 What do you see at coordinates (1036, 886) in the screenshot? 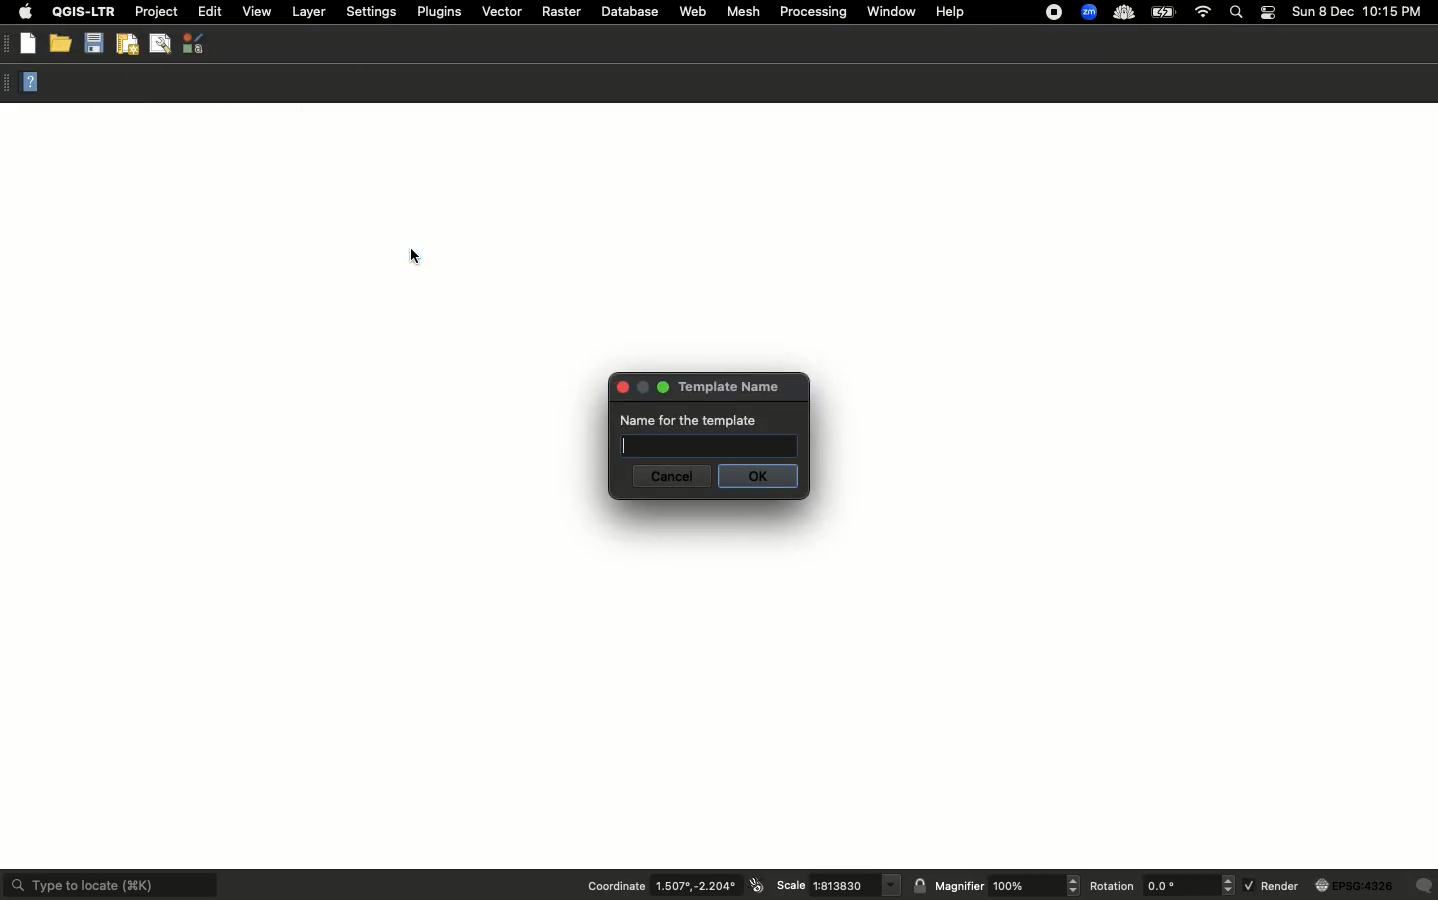
I see `magnifier` at bounding box center [1036, 886].